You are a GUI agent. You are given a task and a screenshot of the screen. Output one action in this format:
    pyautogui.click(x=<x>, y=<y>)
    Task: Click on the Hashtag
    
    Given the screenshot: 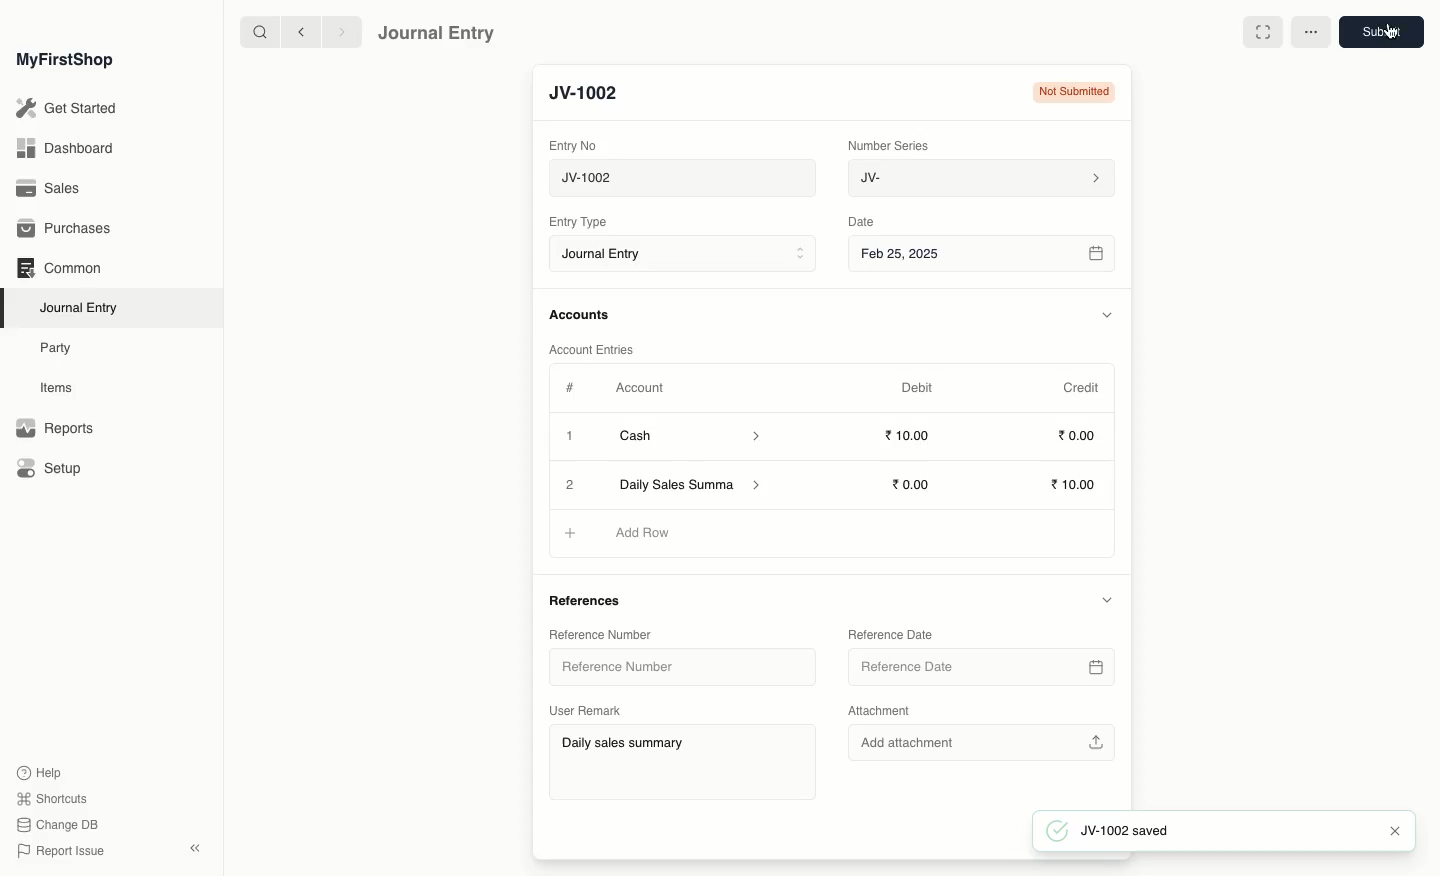 What is the action you would take?
    pyautogui.click(x=574, y=389)
    